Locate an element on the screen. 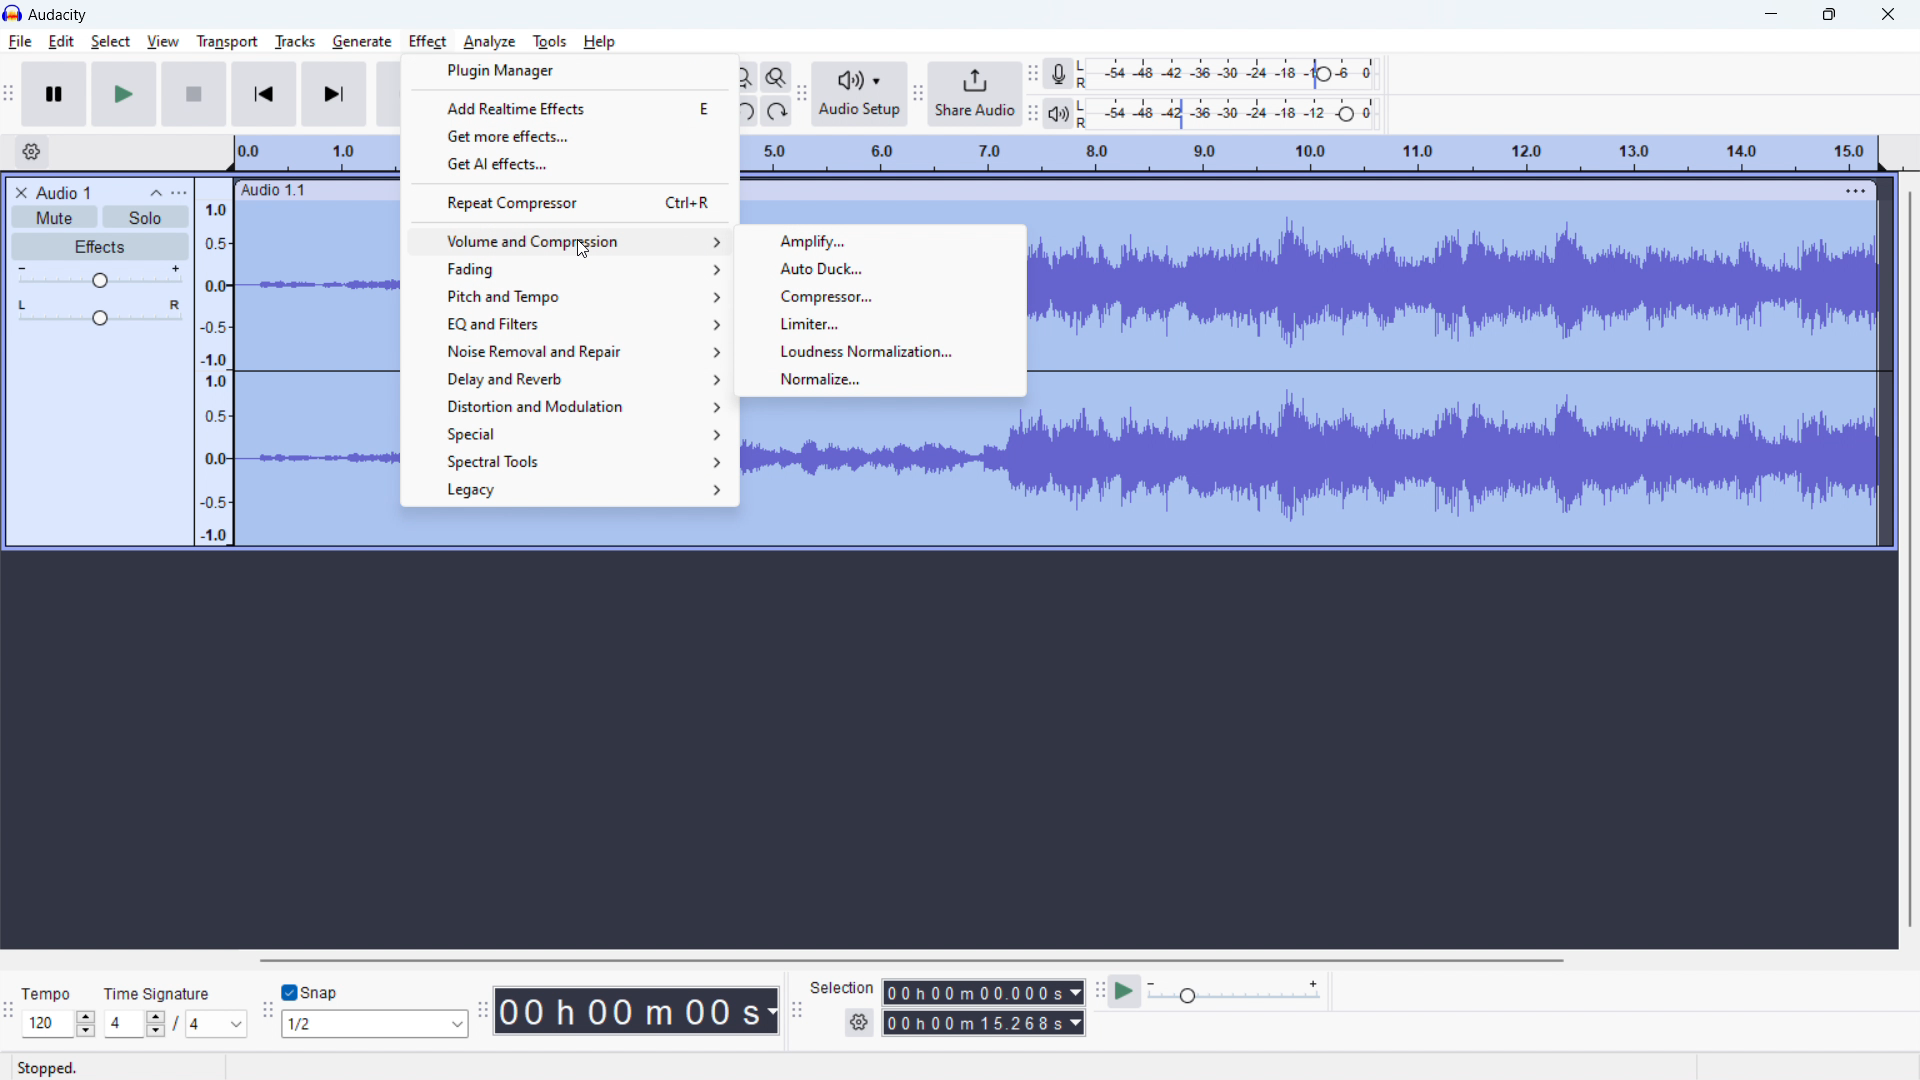 This screenshot has width=1920, height=1080. vertical scrollbar is located at coordinates (1911, 553).